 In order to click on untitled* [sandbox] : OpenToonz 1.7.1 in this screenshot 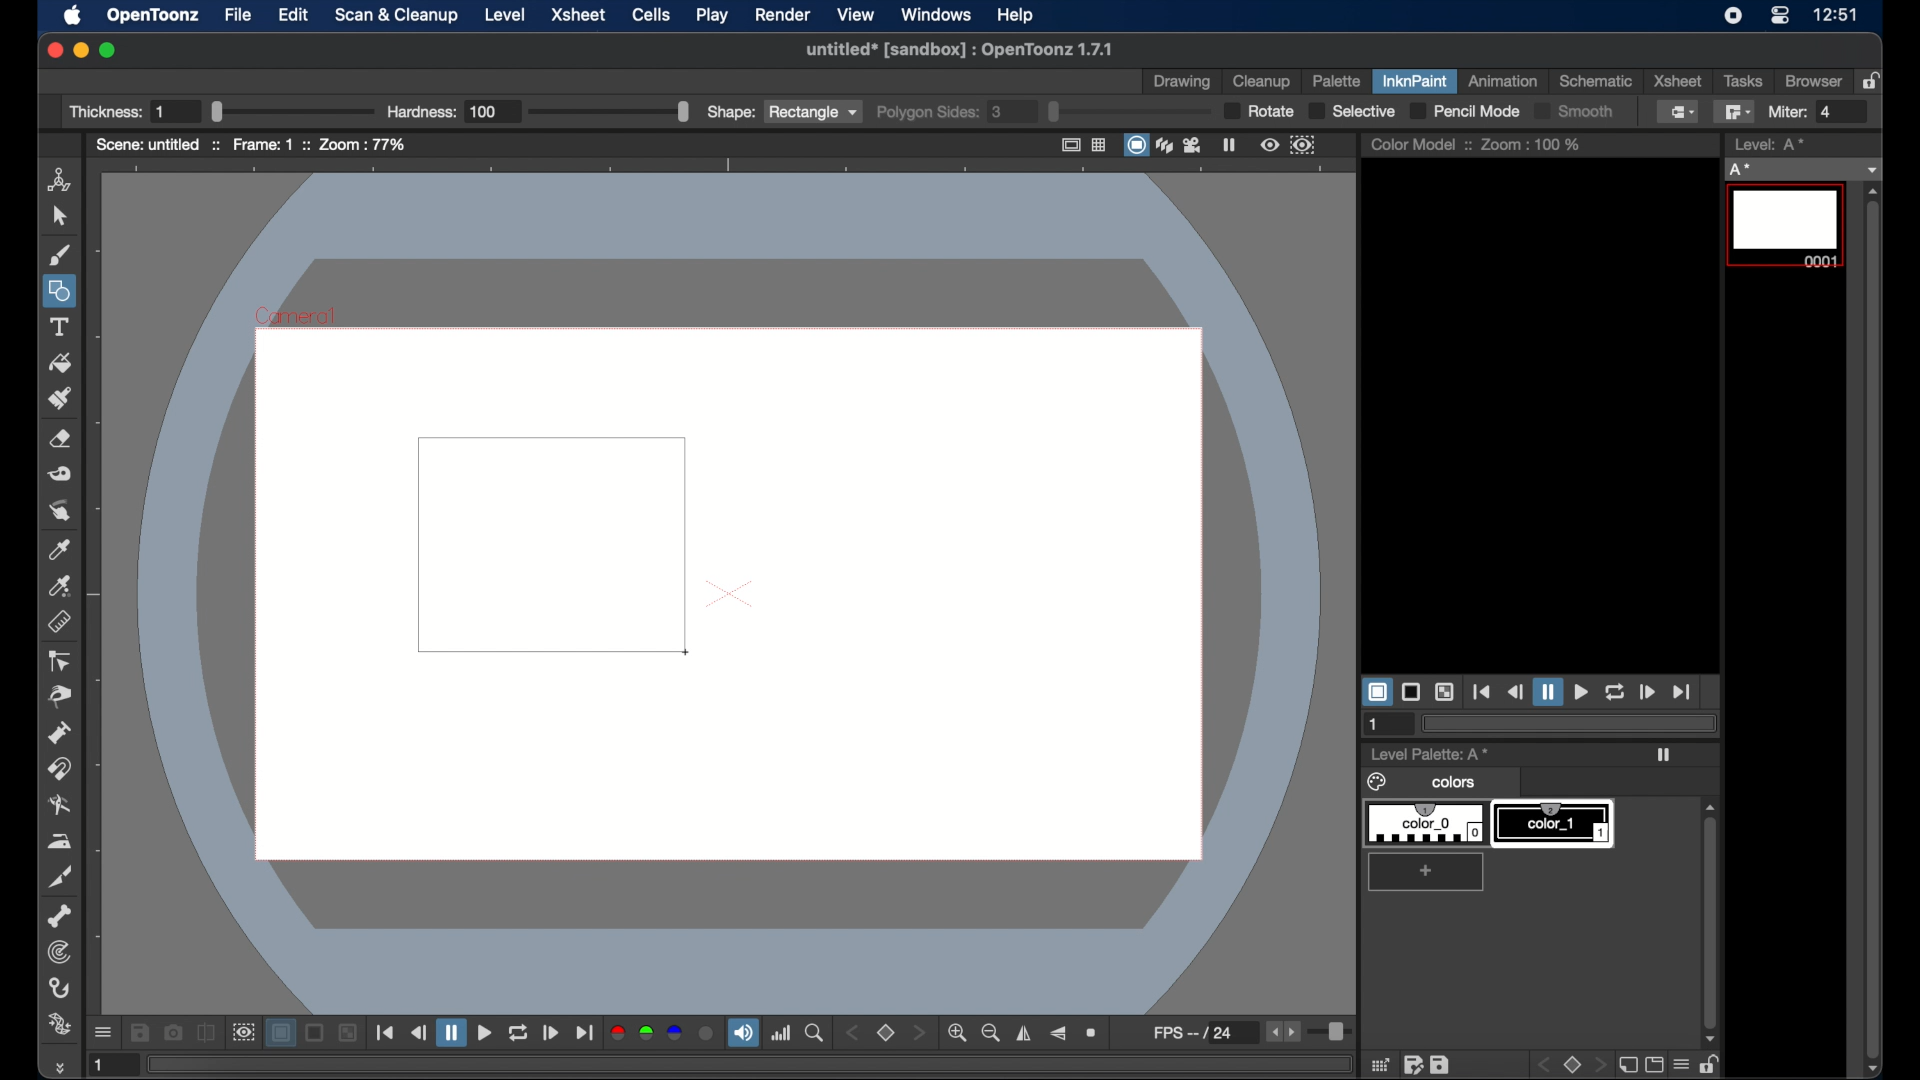, I will do `click(956, 48)`.